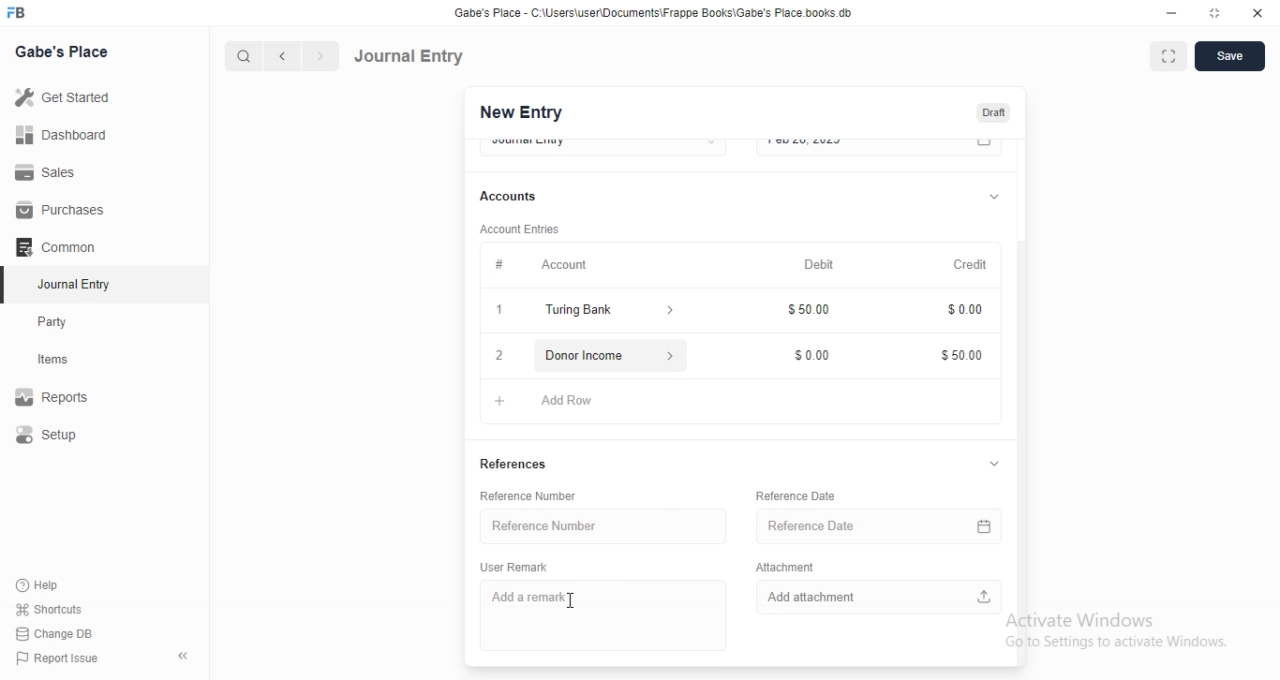 This screenshot has width=1280, height=680. Describe the element at coordinates (571, 602) in the screenshot. I see `cursor` at that location.